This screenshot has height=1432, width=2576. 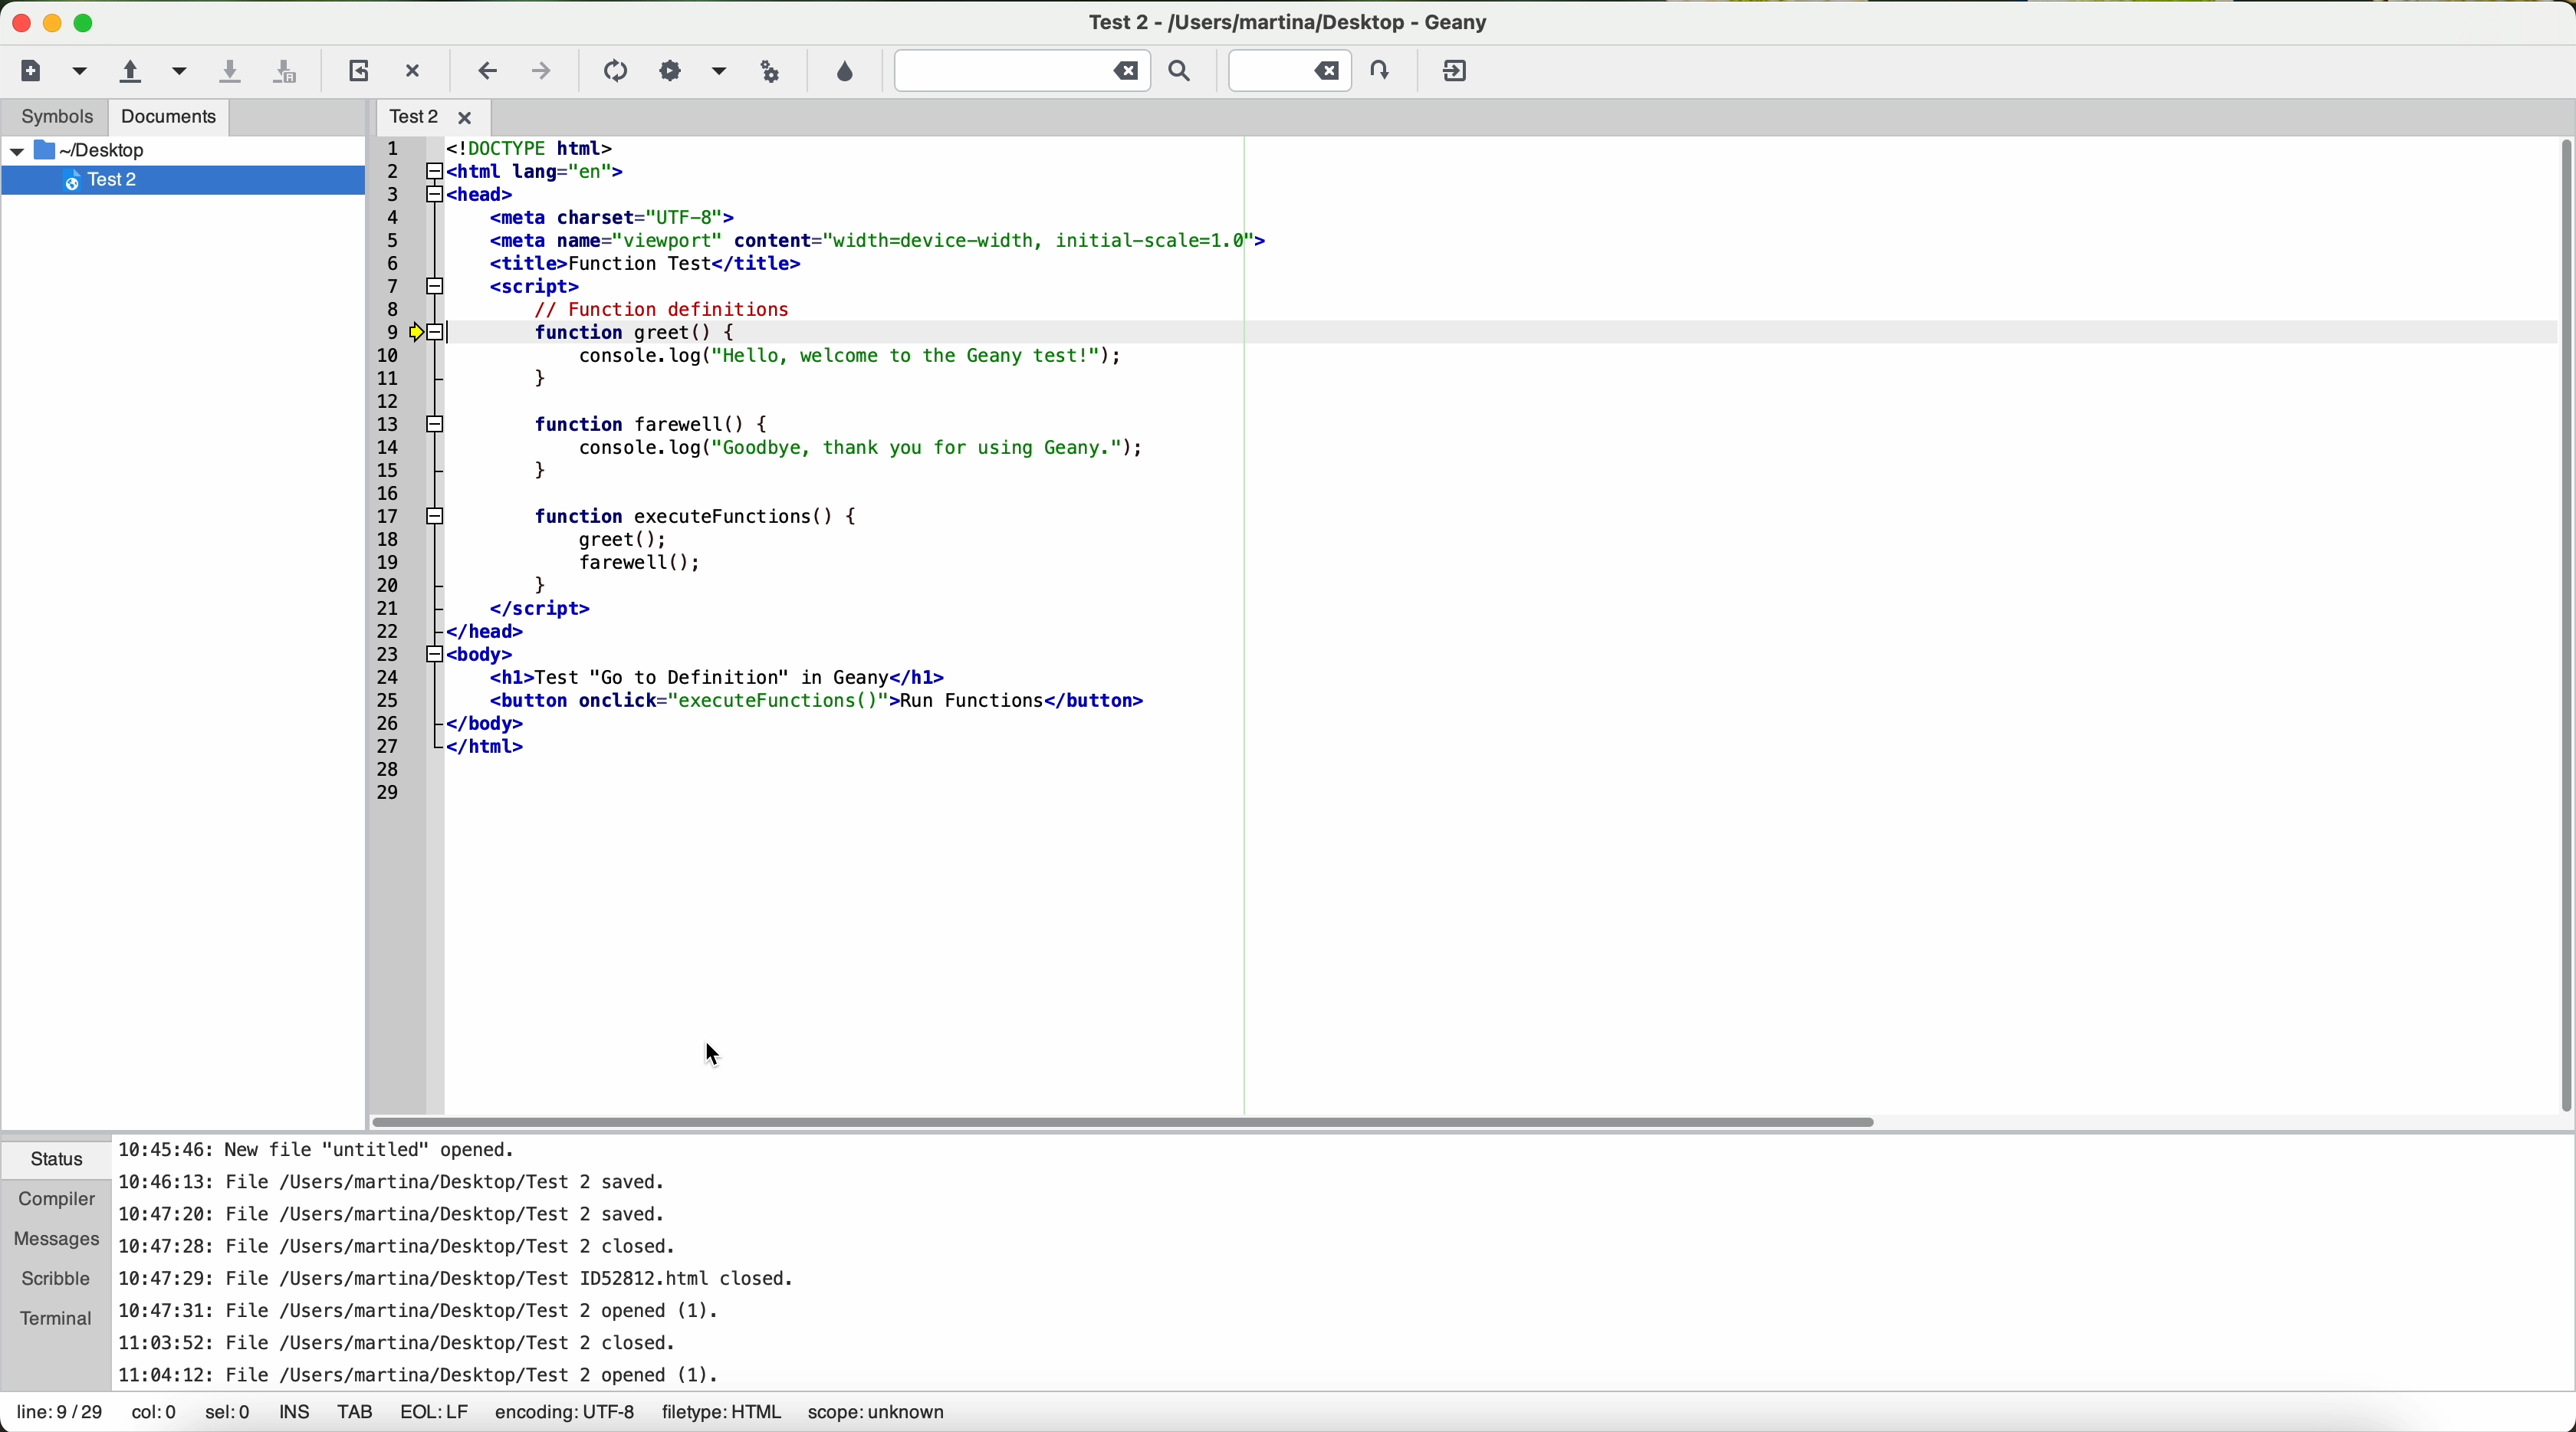 I want to click on reload the current file from diskl, so click(x=356, y=73).